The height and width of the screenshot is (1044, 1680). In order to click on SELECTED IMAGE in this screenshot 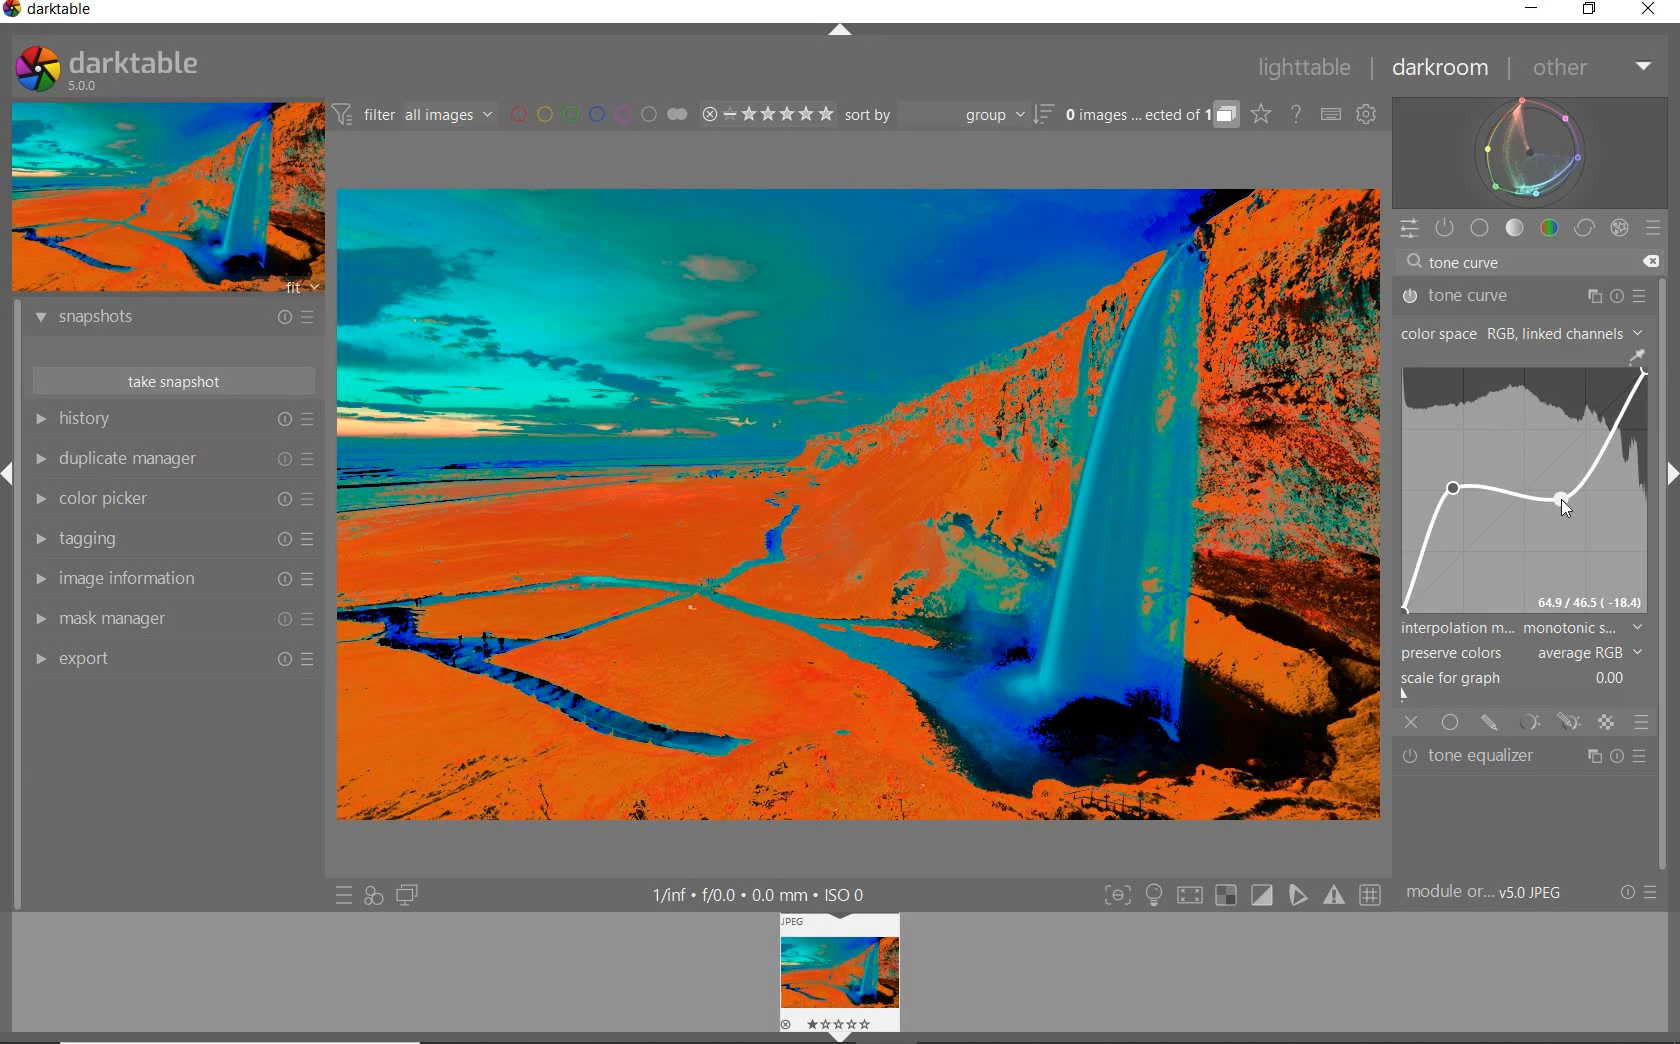, I will do `click(855, 502)`.